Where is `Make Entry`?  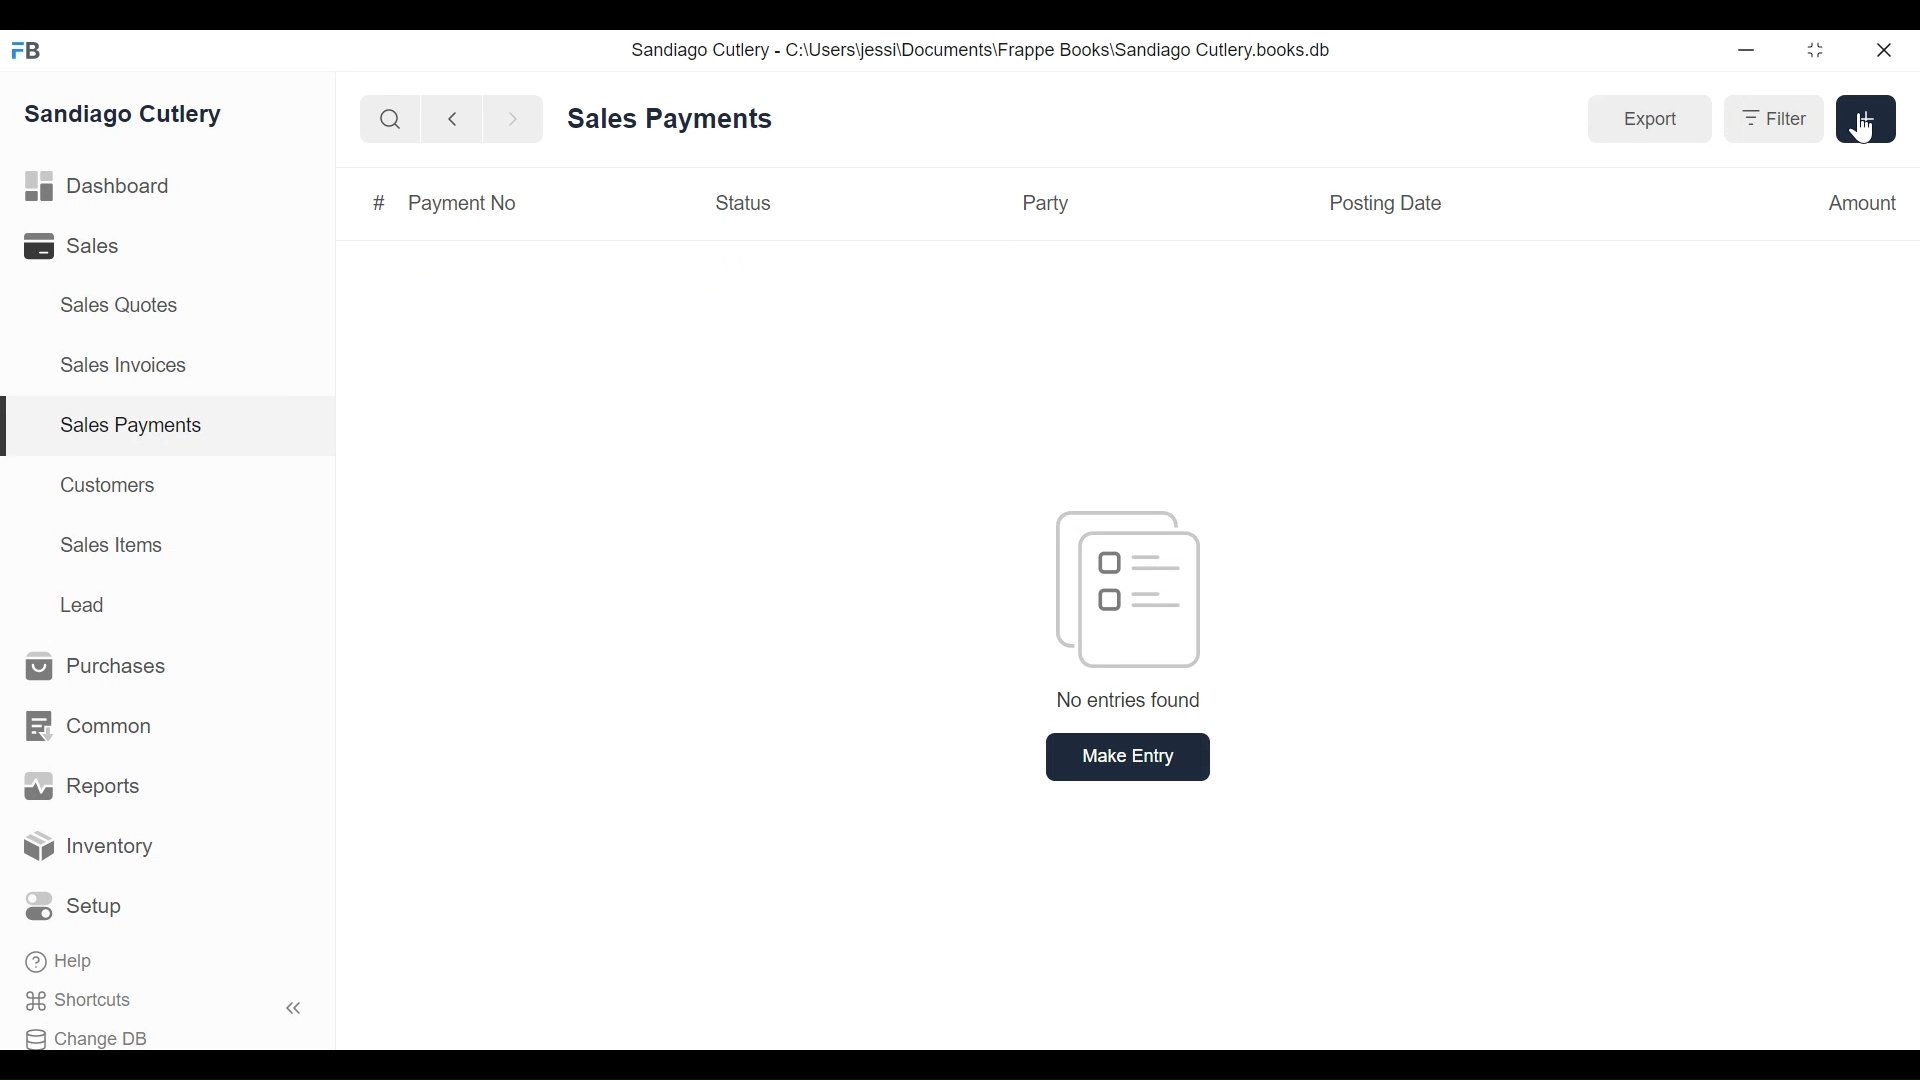
Make Entry is located at coordinates (1131, 757).